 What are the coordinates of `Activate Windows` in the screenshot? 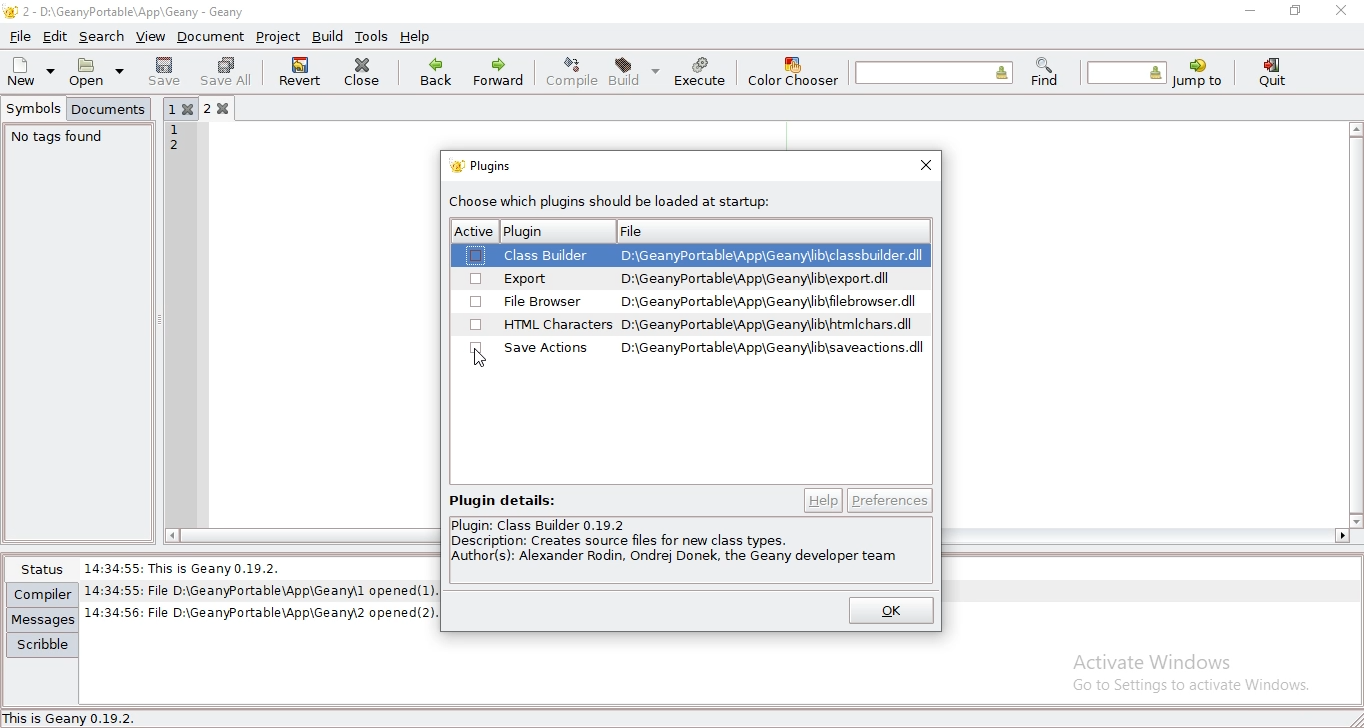 It's located at (1159, 660).